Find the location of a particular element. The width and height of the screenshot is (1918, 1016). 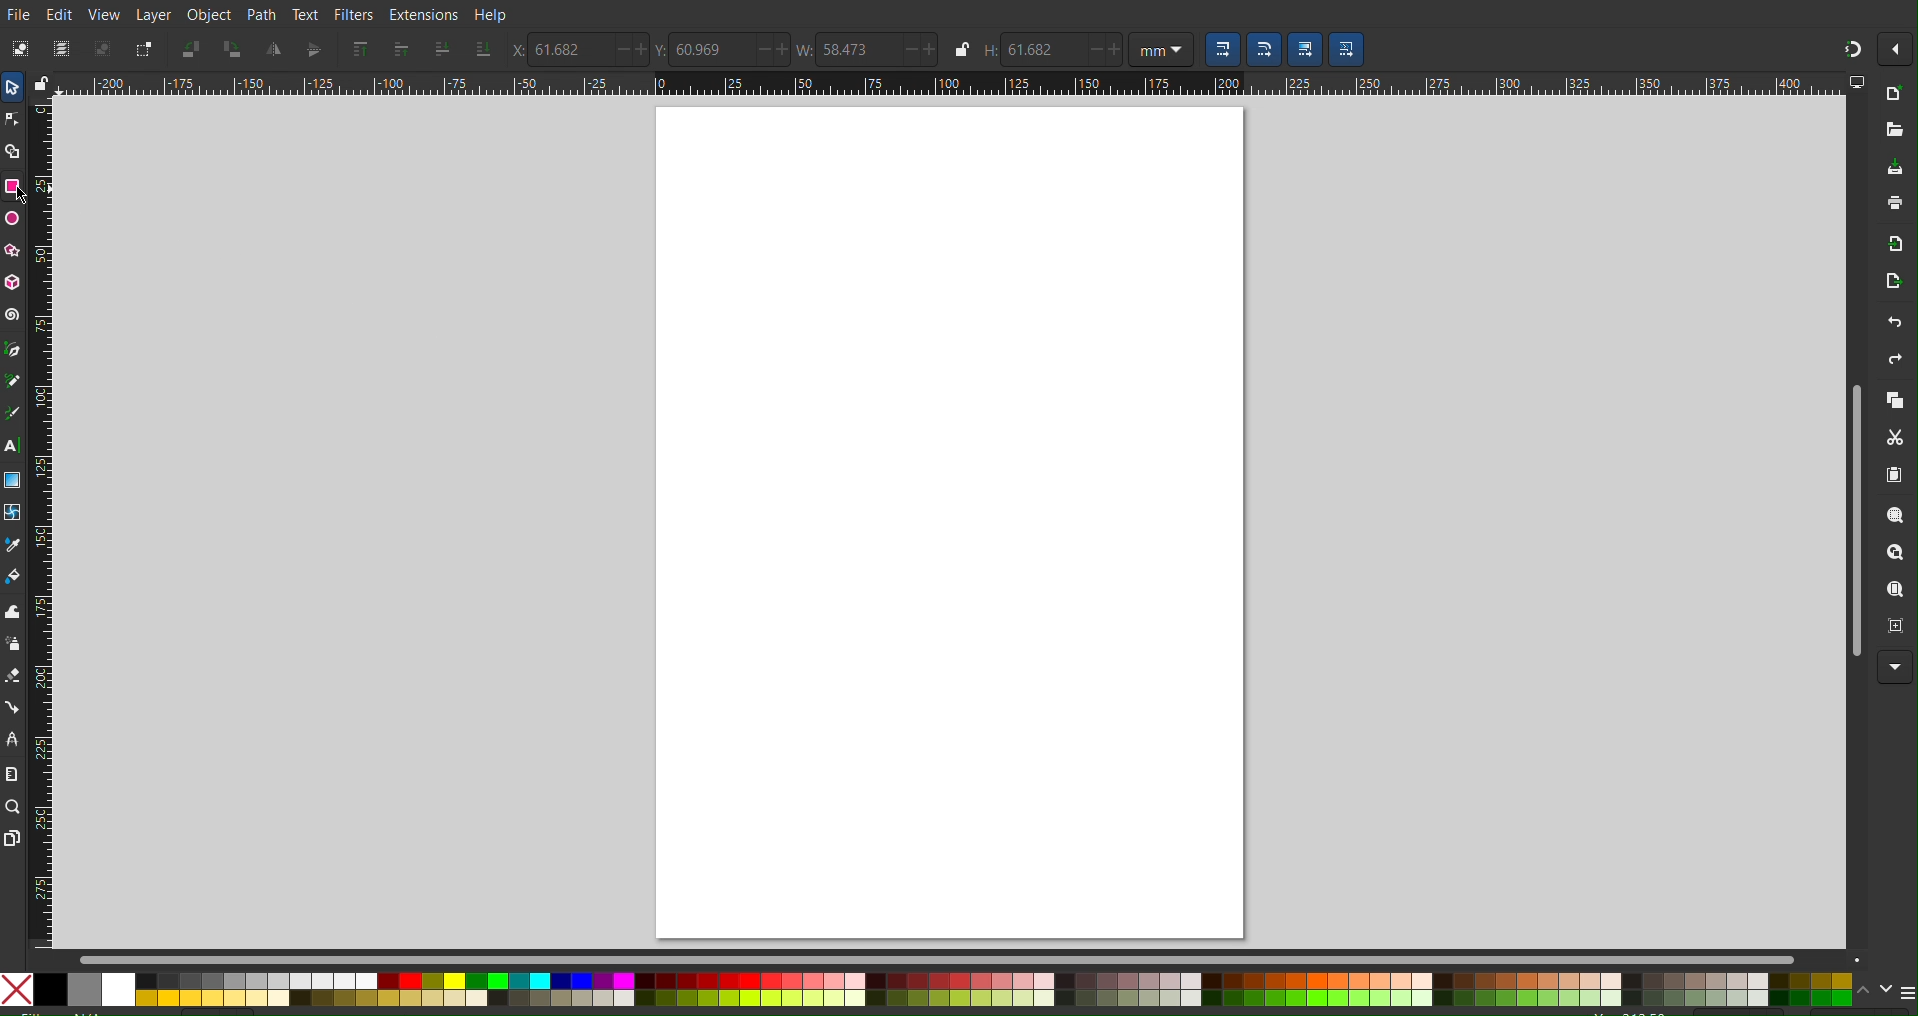

Rotate CW is located at coordinates (233, 49).